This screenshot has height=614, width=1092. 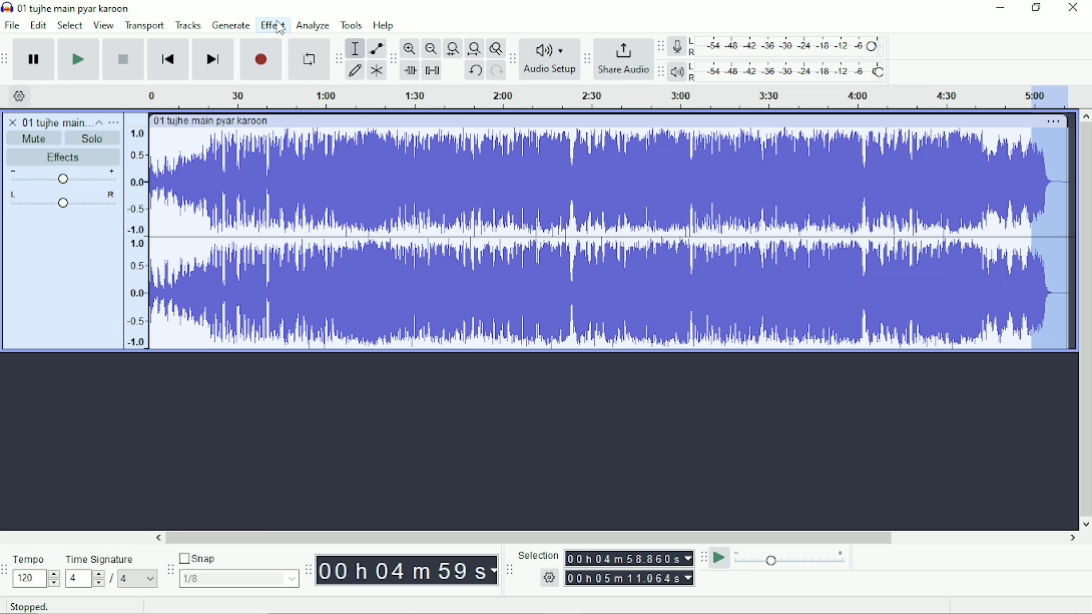 What do you see at coordinates (71, 26) in the screenshot?
I see `Select` at bounding box center [71, 26].